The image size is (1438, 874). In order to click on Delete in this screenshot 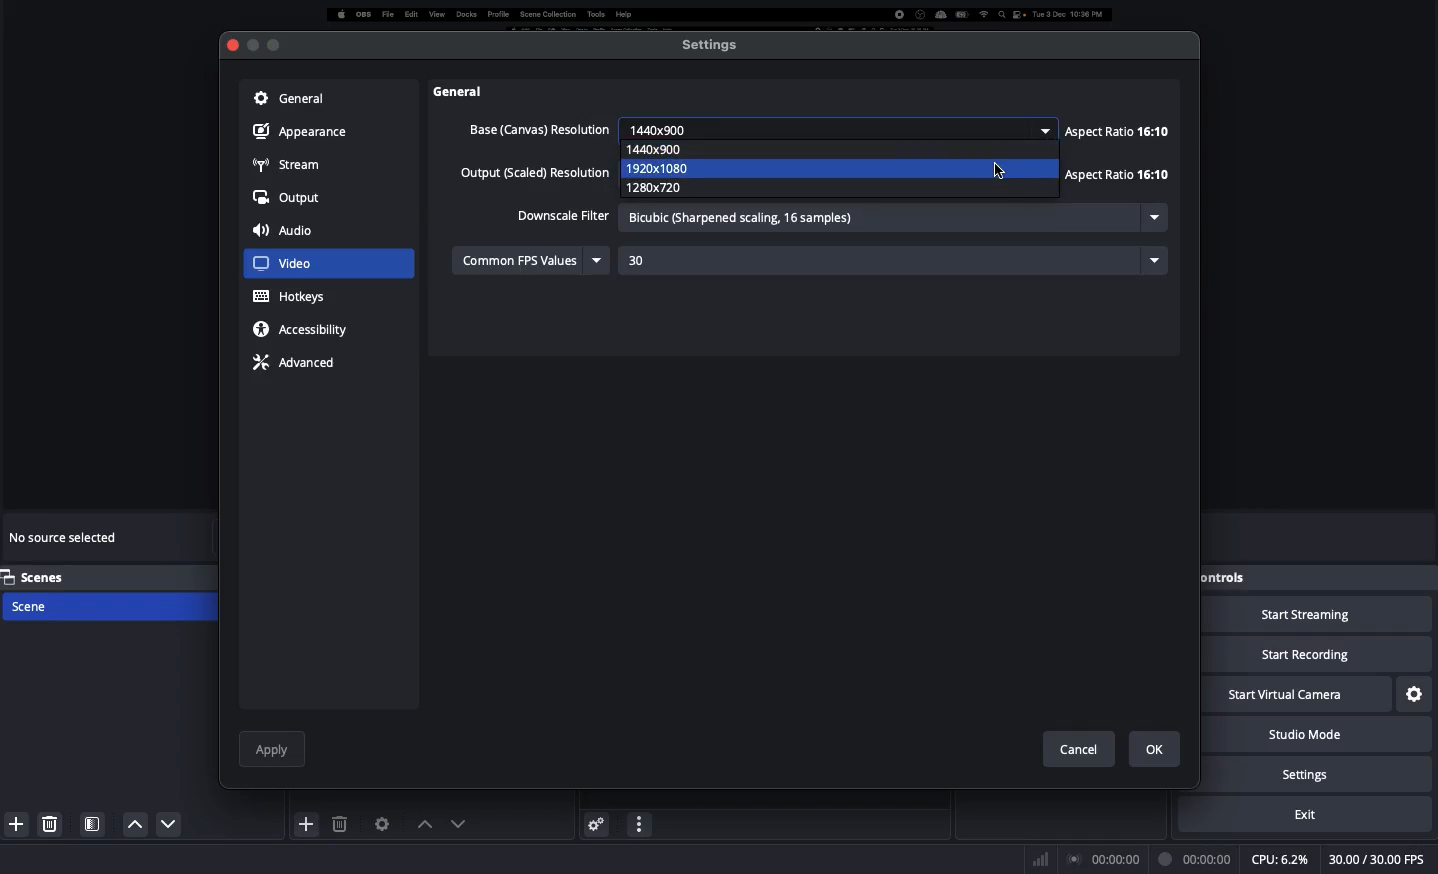, I will do `click(52, 823)`.